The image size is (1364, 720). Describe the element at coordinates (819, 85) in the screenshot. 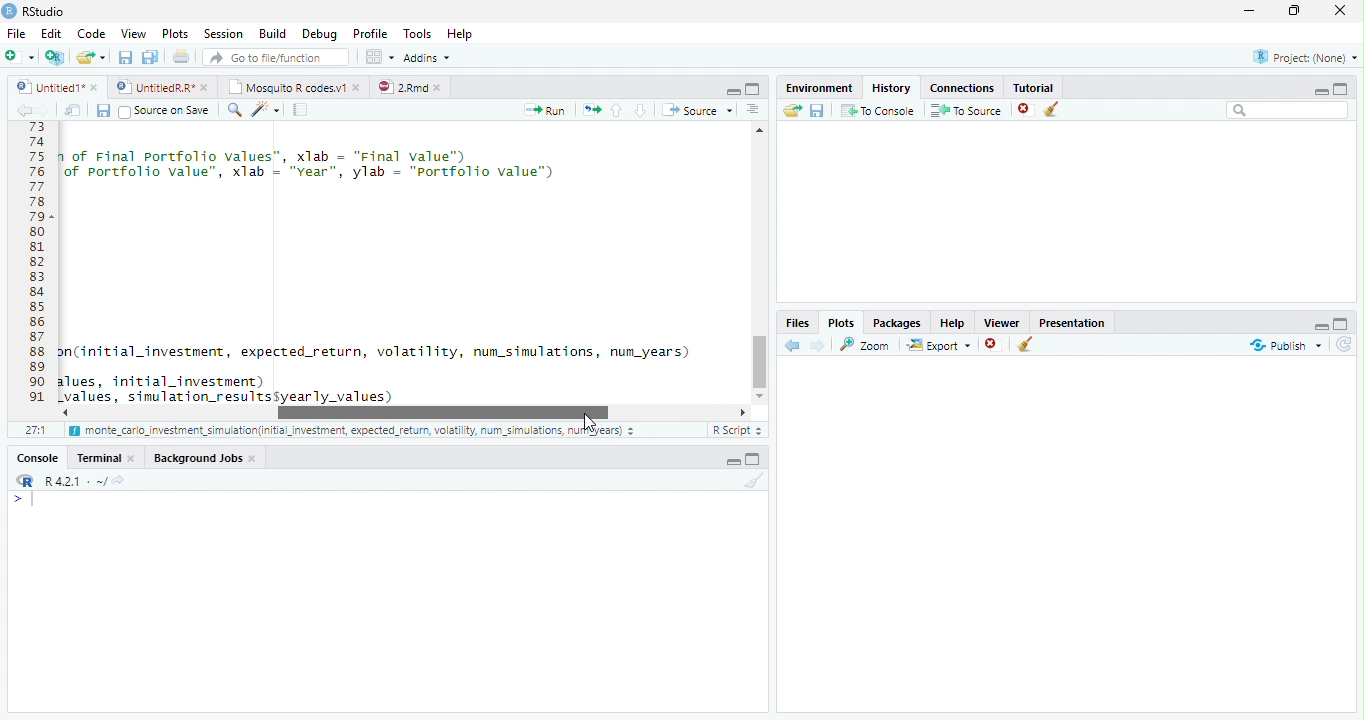

I see `Environment` at that location.